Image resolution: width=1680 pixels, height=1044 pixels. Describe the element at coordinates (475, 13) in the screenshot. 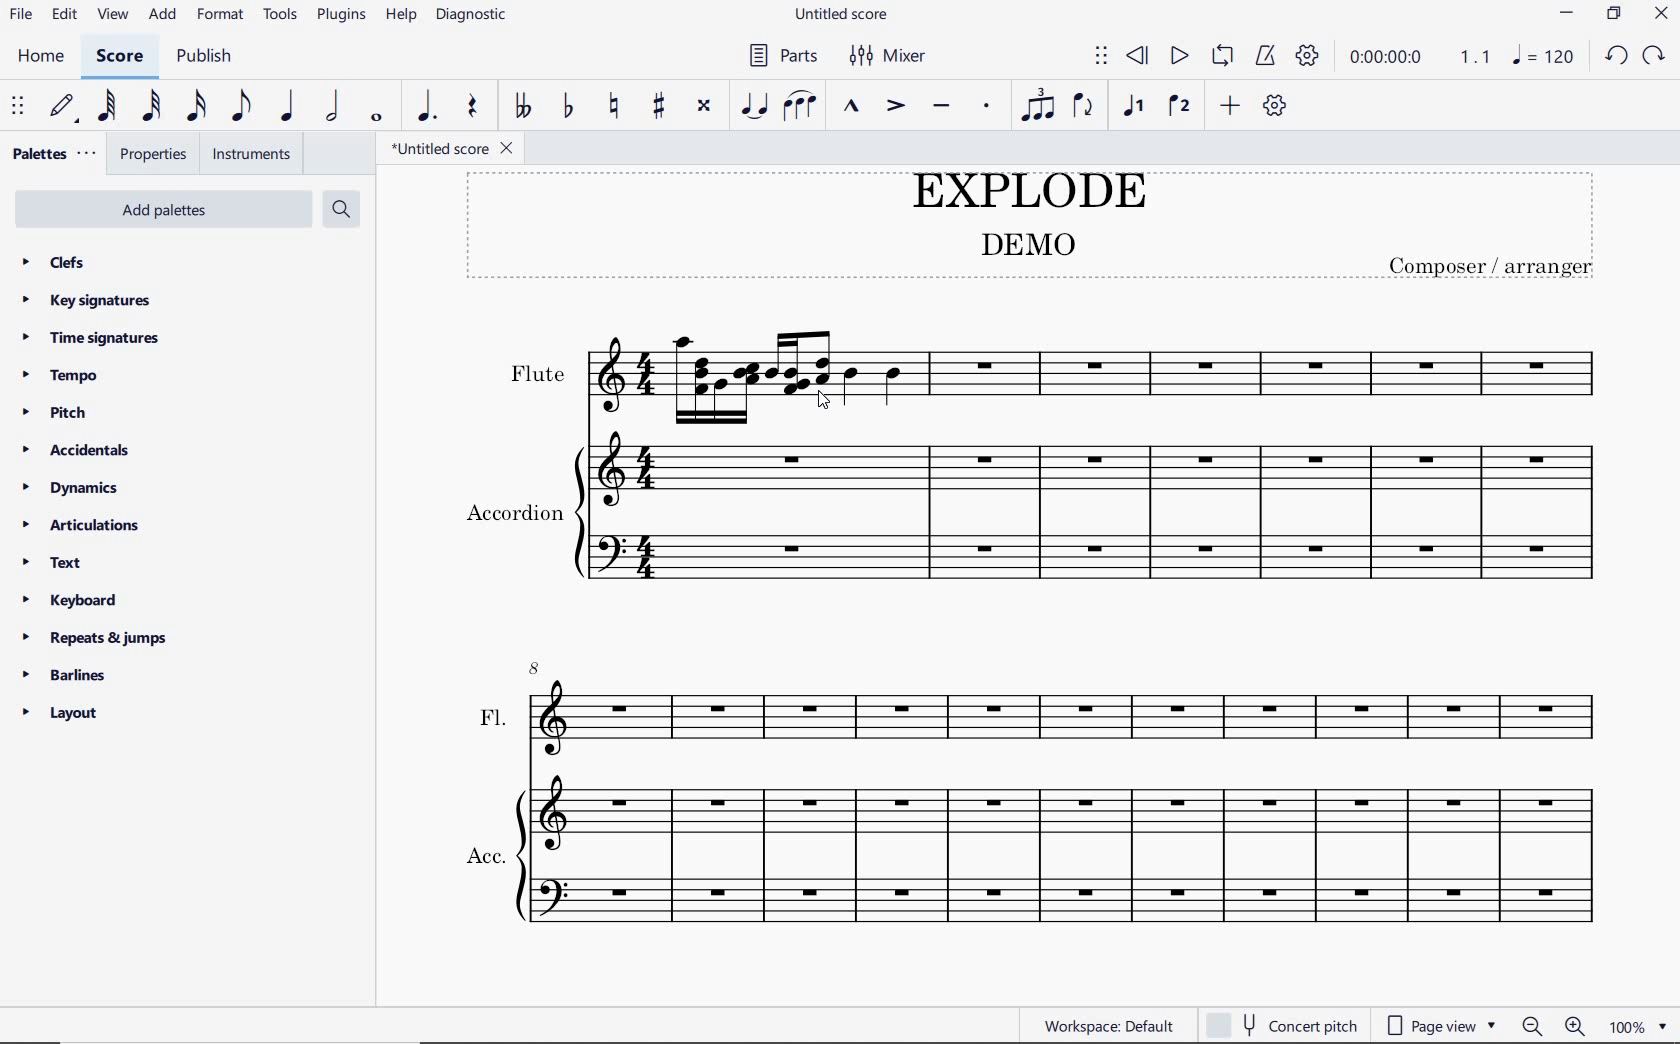

I see `diagnostic` at that location.